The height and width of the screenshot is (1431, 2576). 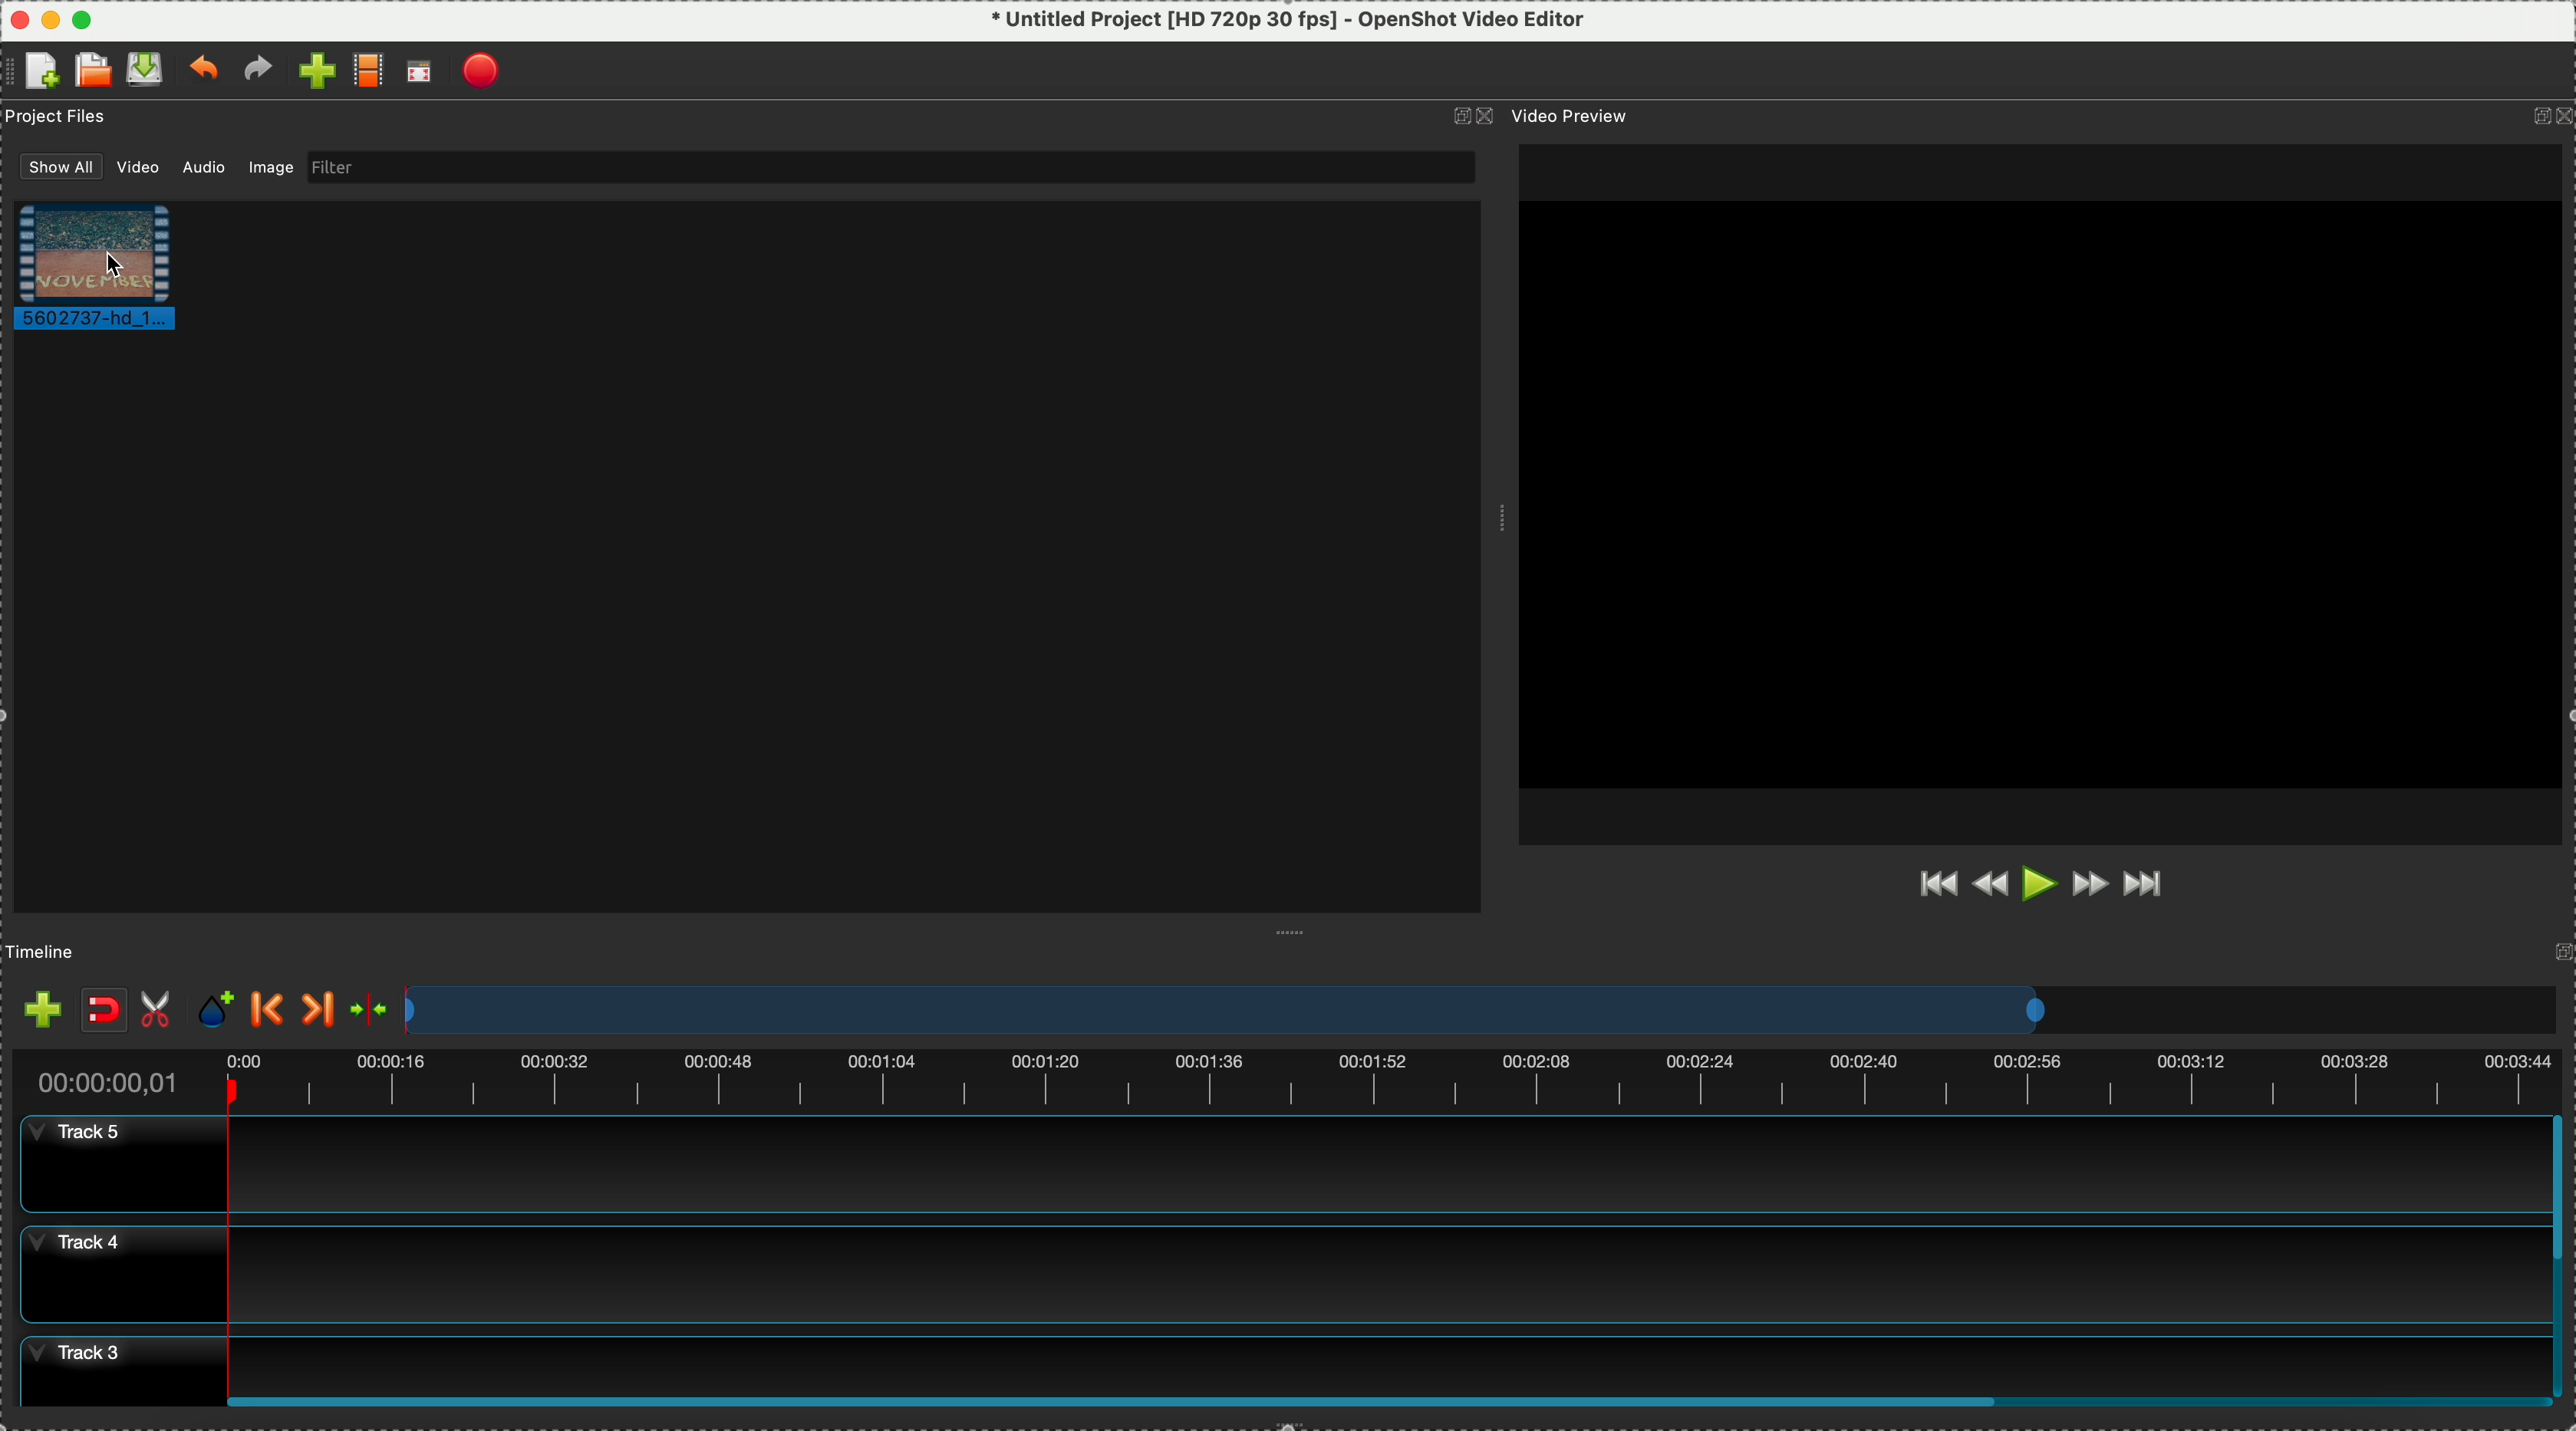 What do you see at coordinates (1272, 1275) in the screenshot?
I see `track 4` at bounding box center [1272, 1275].